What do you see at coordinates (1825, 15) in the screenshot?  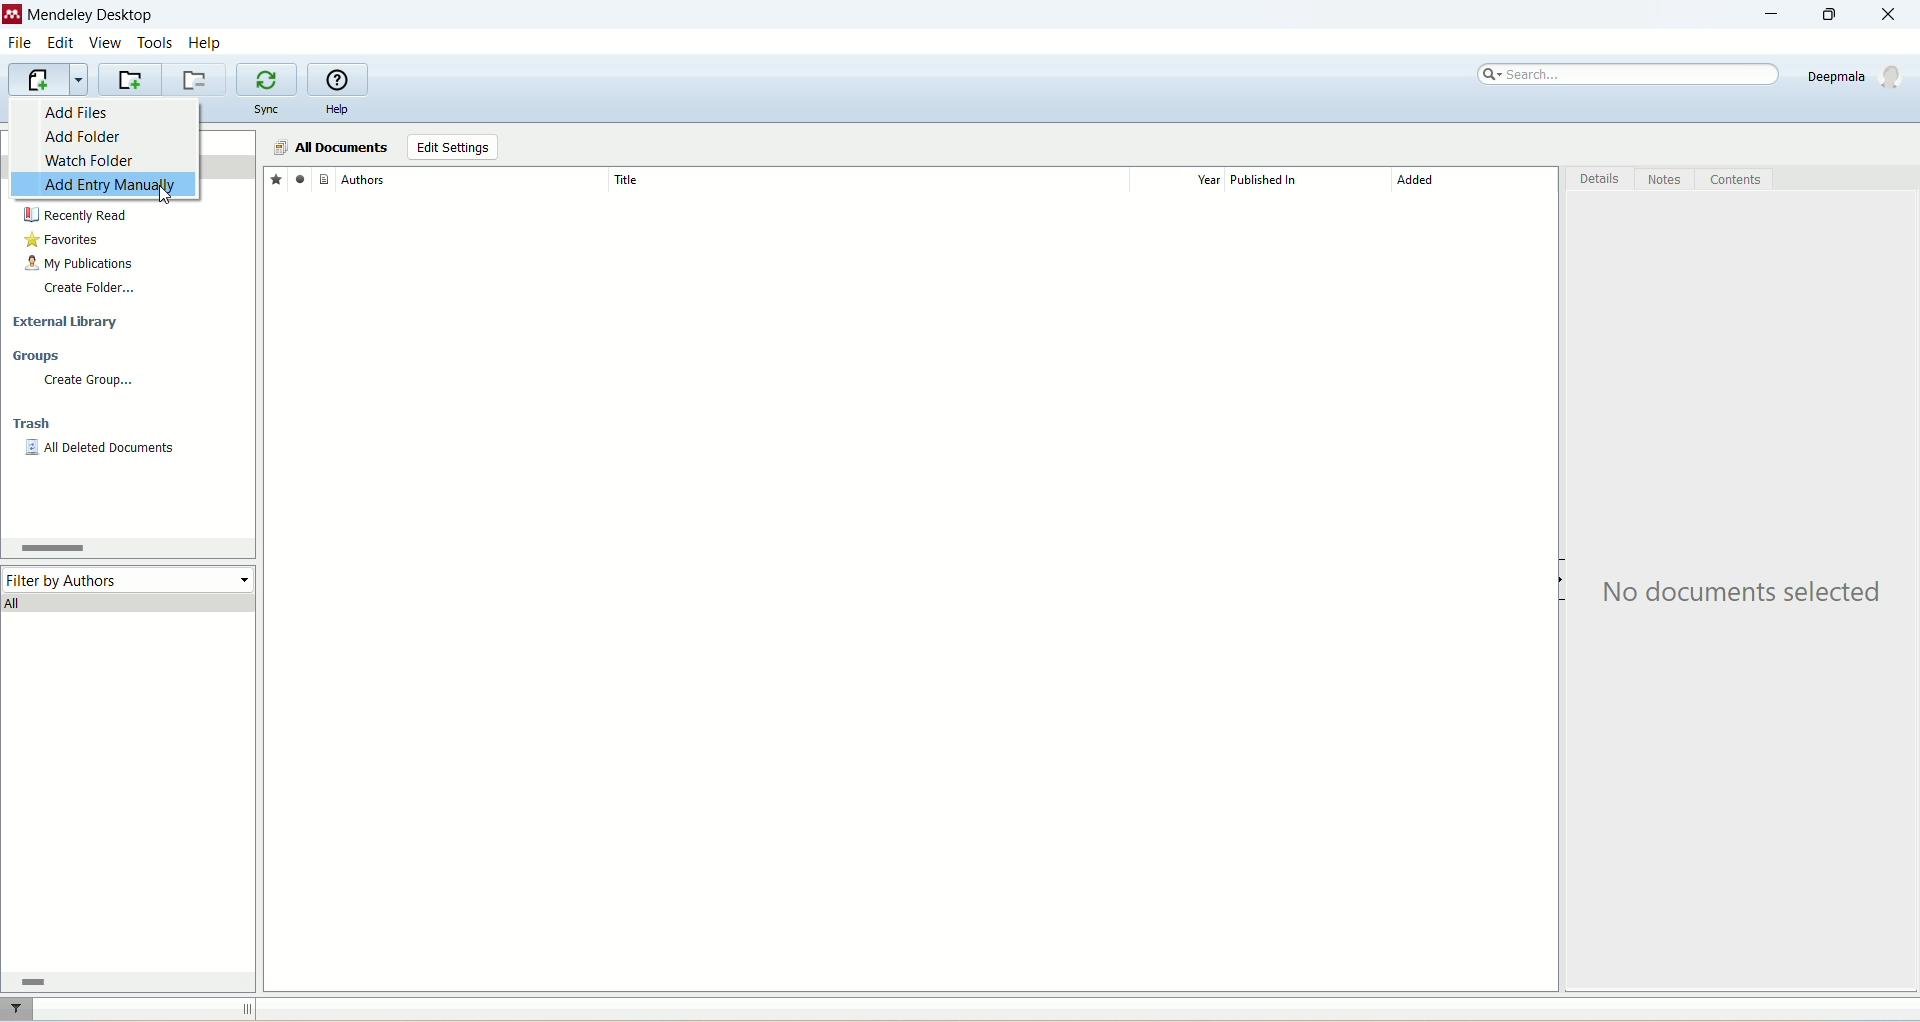 I see `maximize` at bounding box center [1825, 15].